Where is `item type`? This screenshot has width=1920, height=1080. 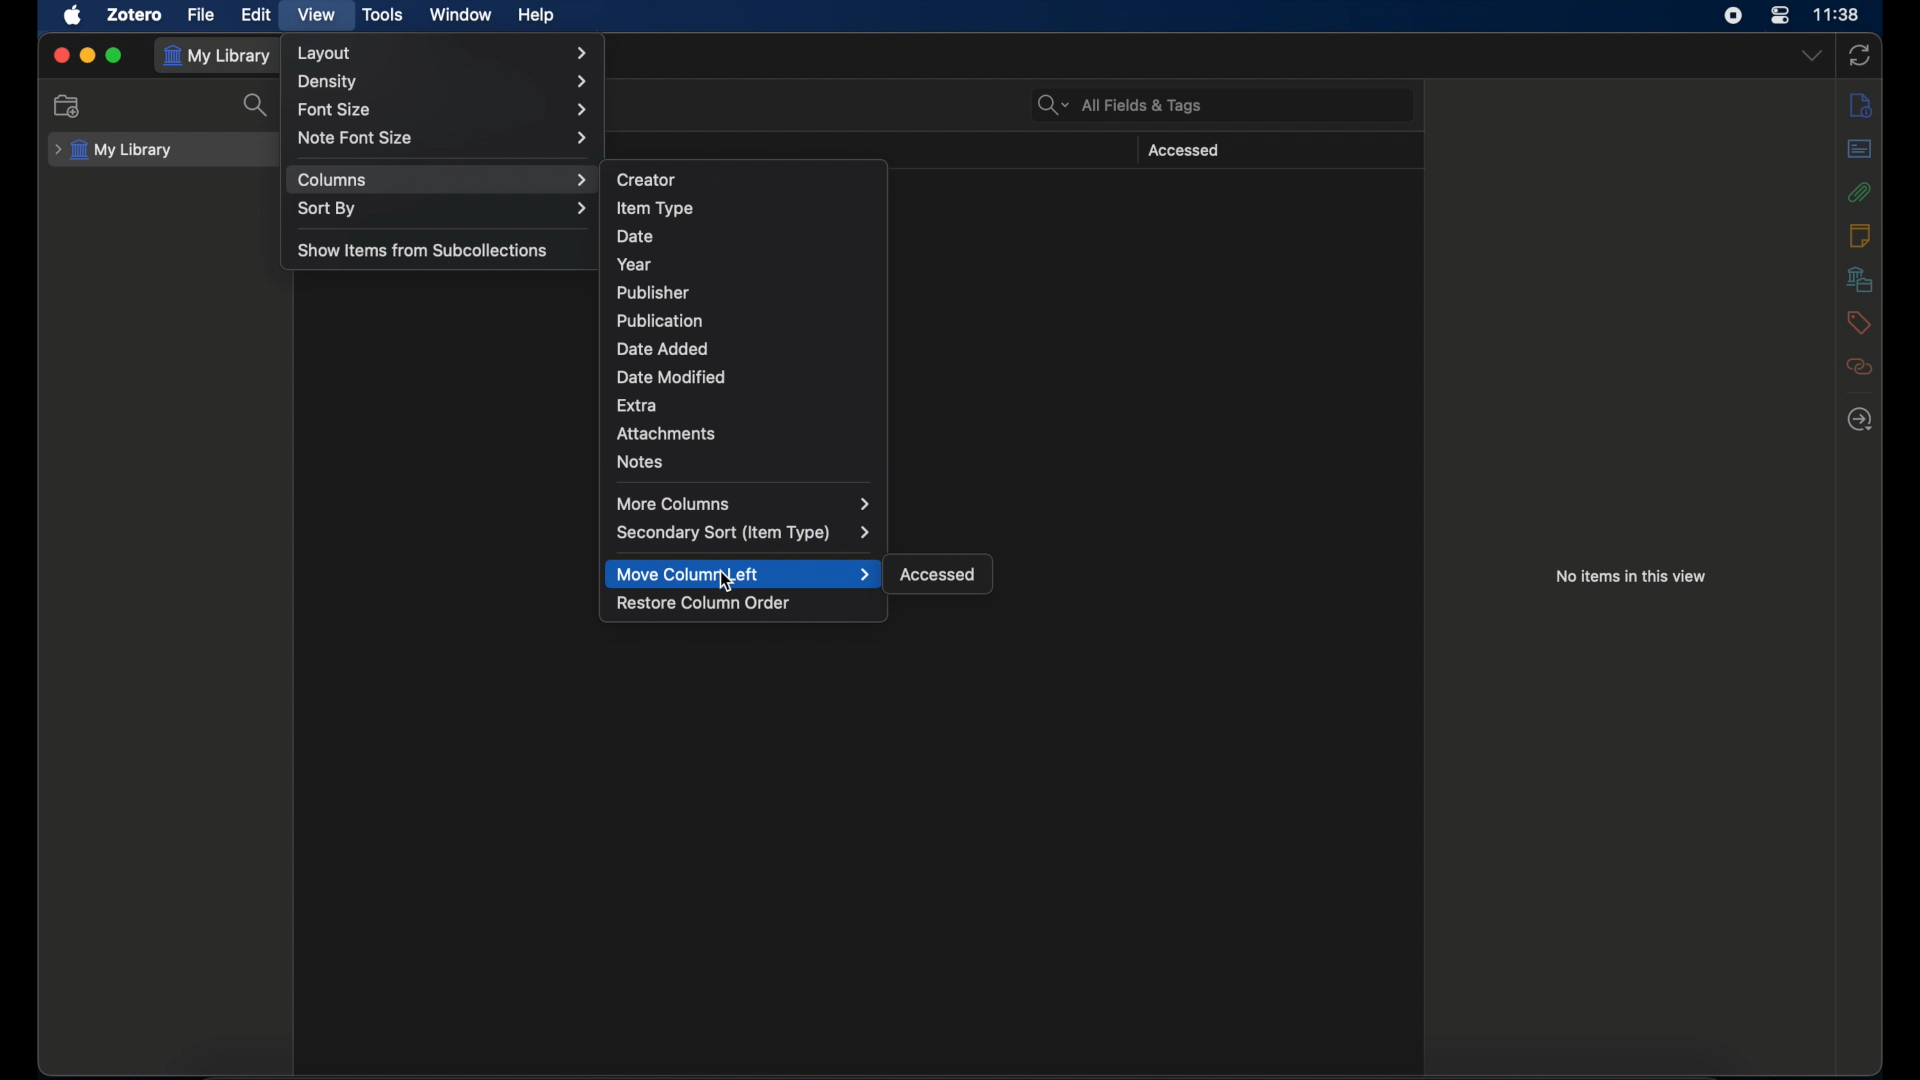
item type is located at coordinates (654, 208).